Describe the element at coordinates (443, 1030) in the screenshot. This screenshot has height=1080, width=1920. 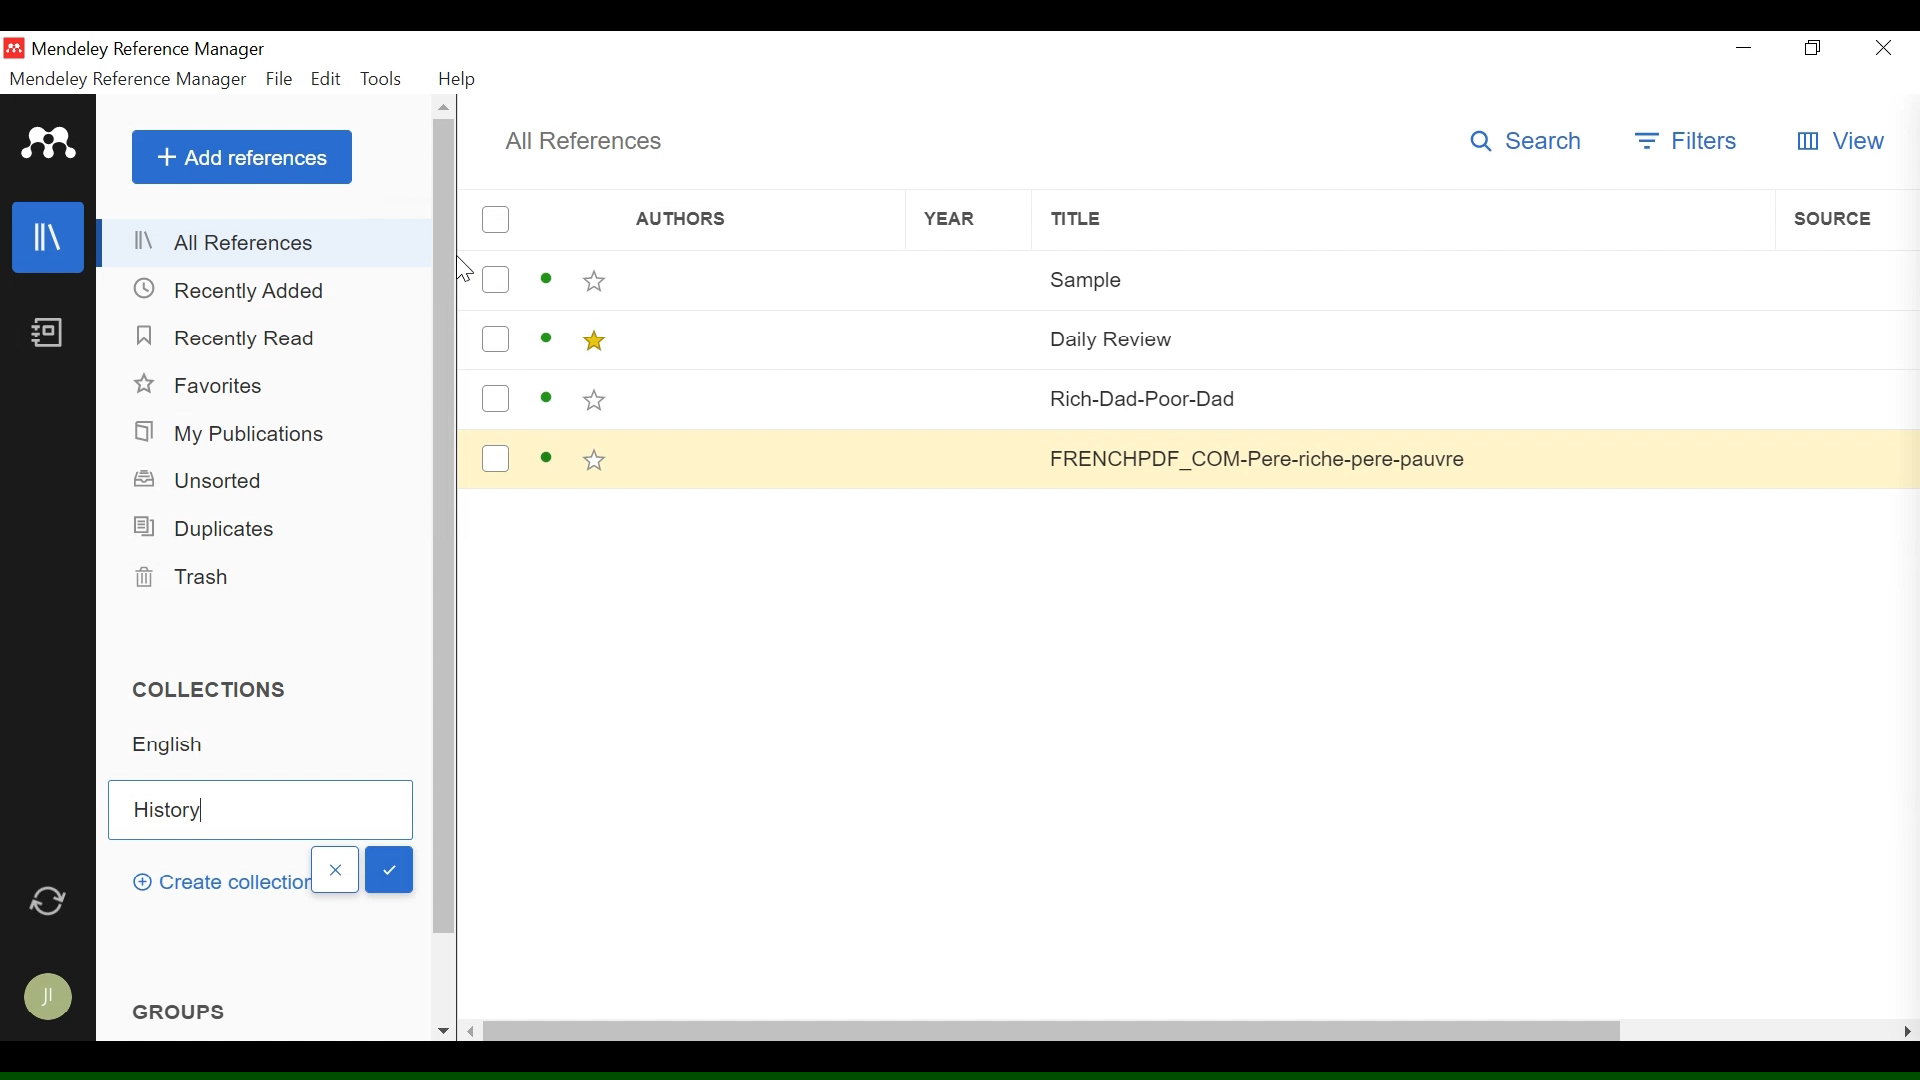
I see `Scroll down` at that location.